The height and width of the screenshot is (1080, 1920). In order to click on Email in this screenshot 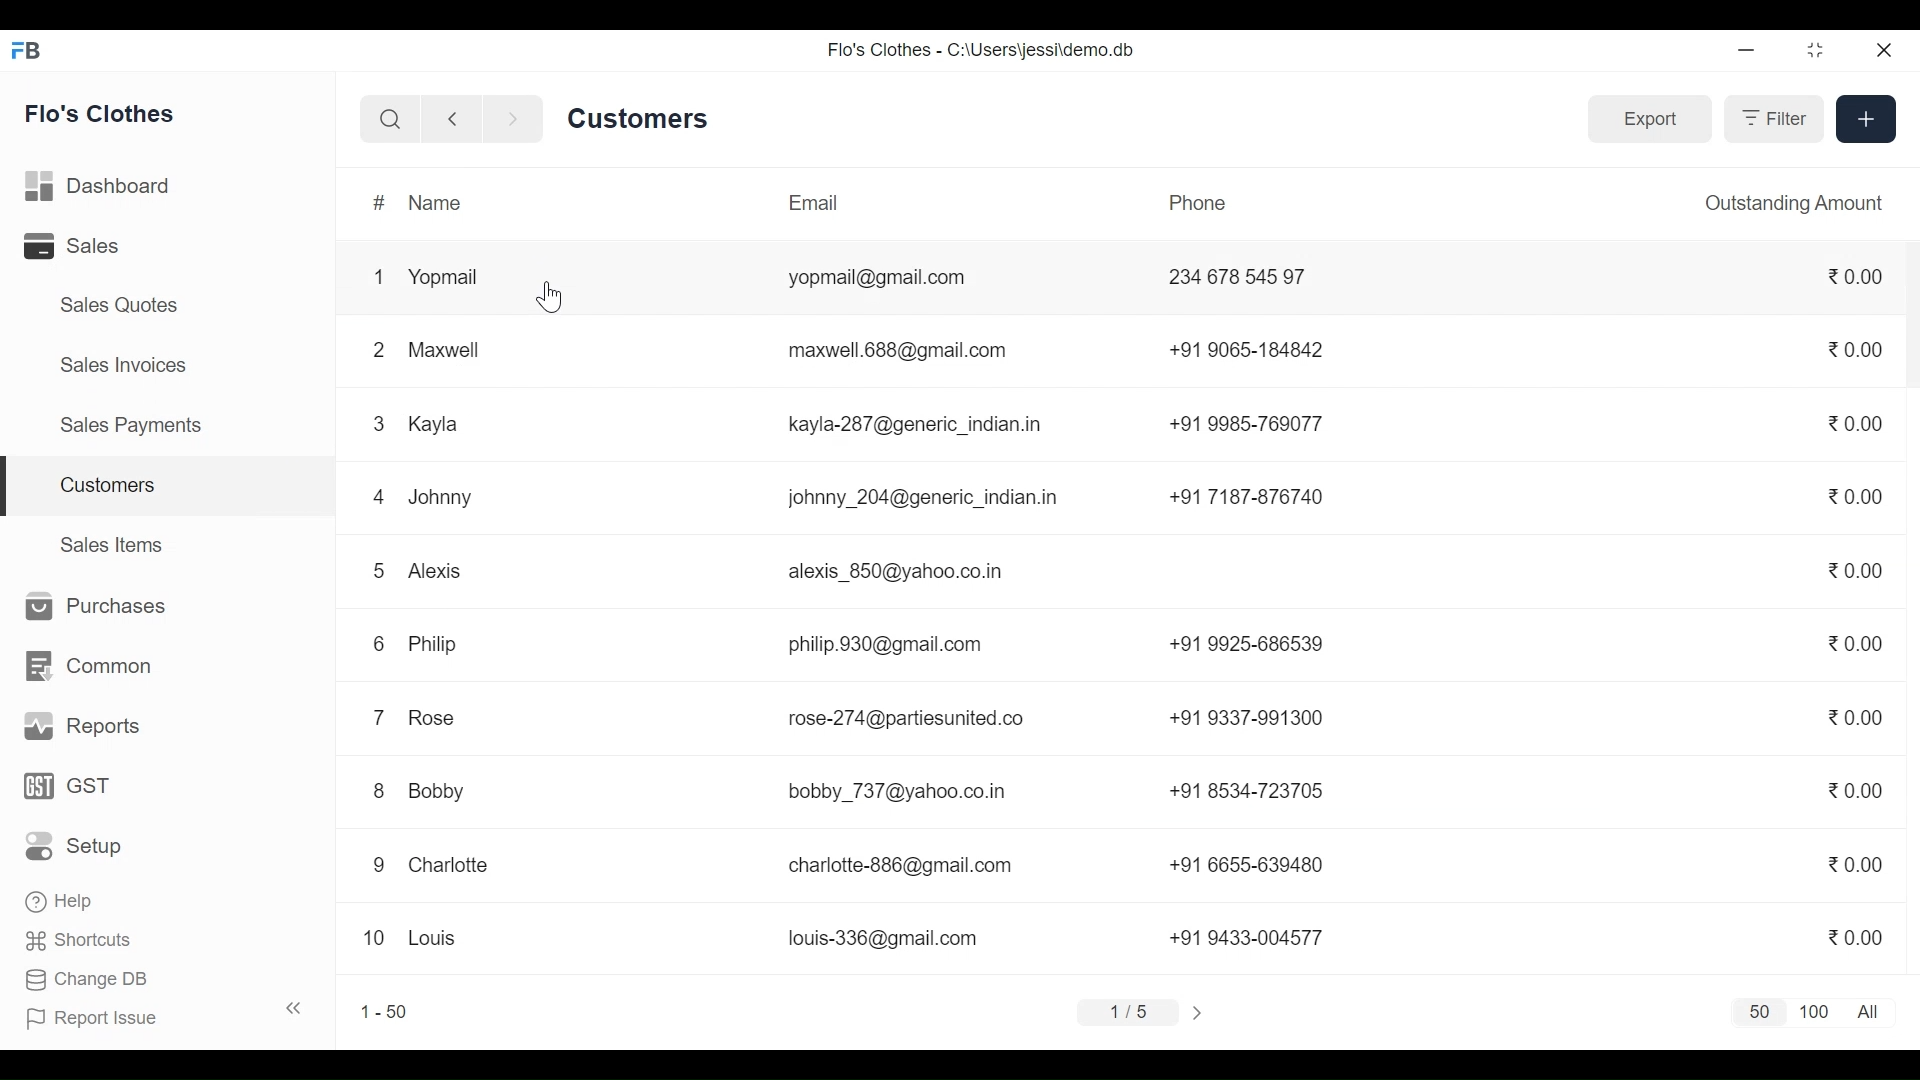, I will do `click(817, 203)`.